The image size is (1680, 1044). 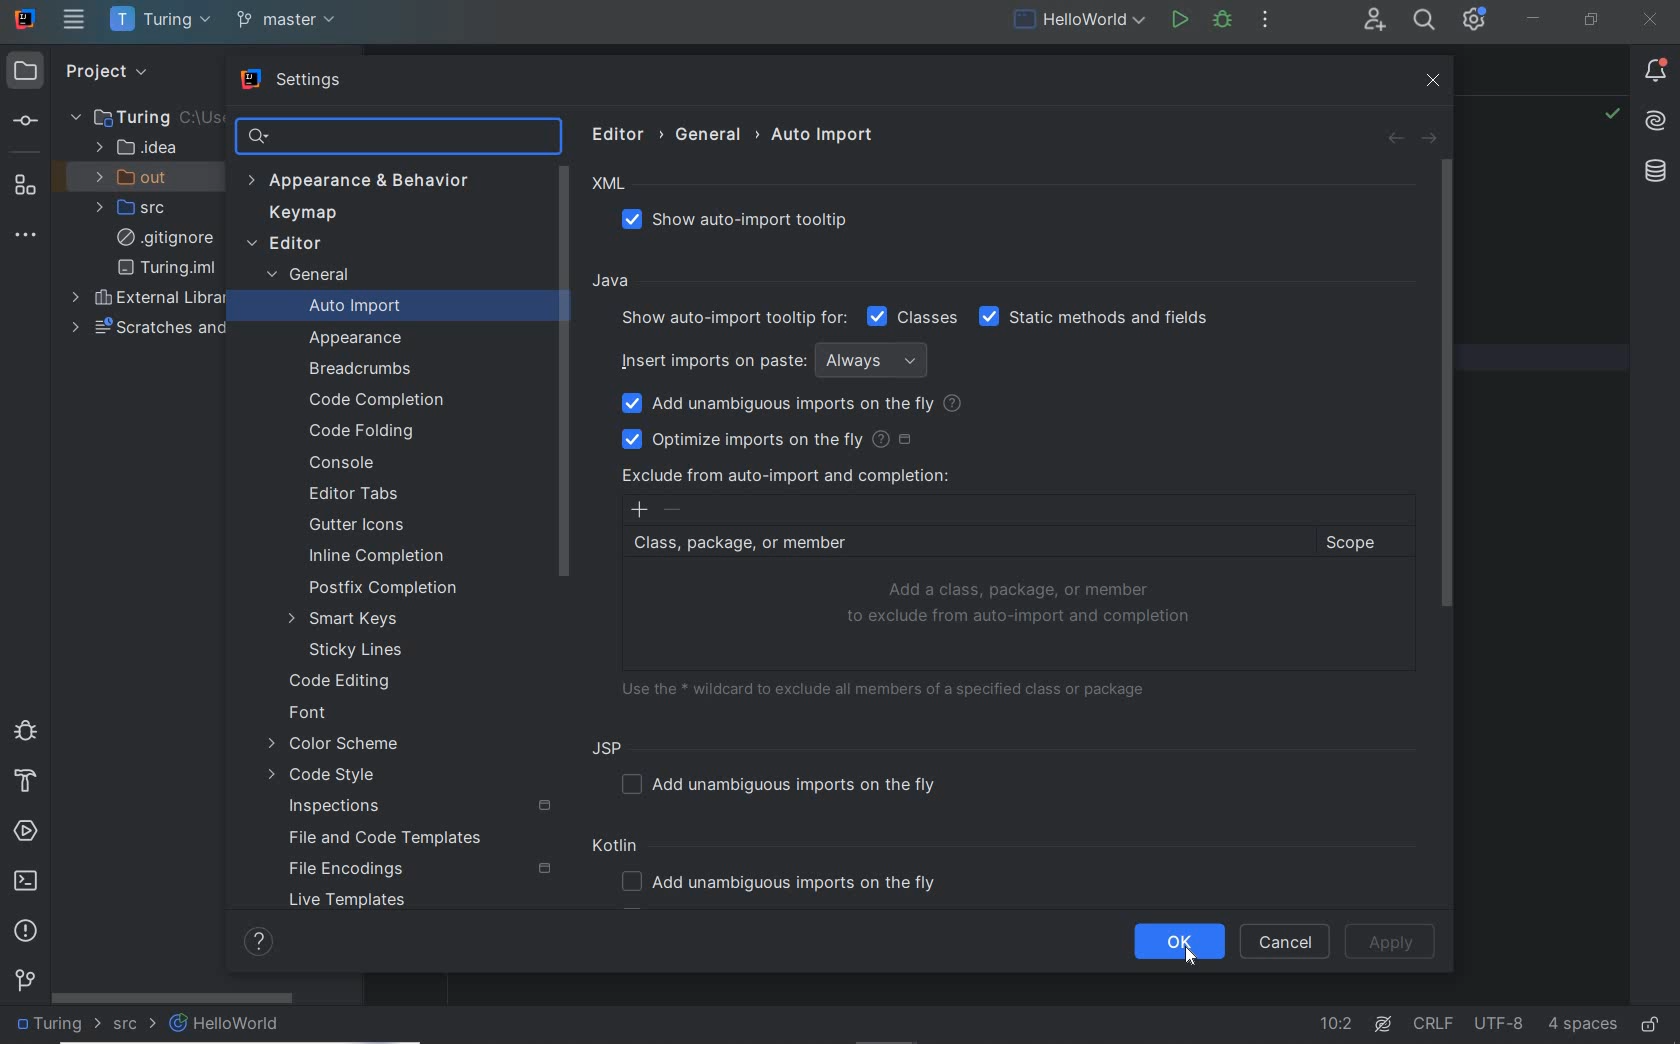 I want to click on RESTORE DOWN, so click(x=1592, y=22).